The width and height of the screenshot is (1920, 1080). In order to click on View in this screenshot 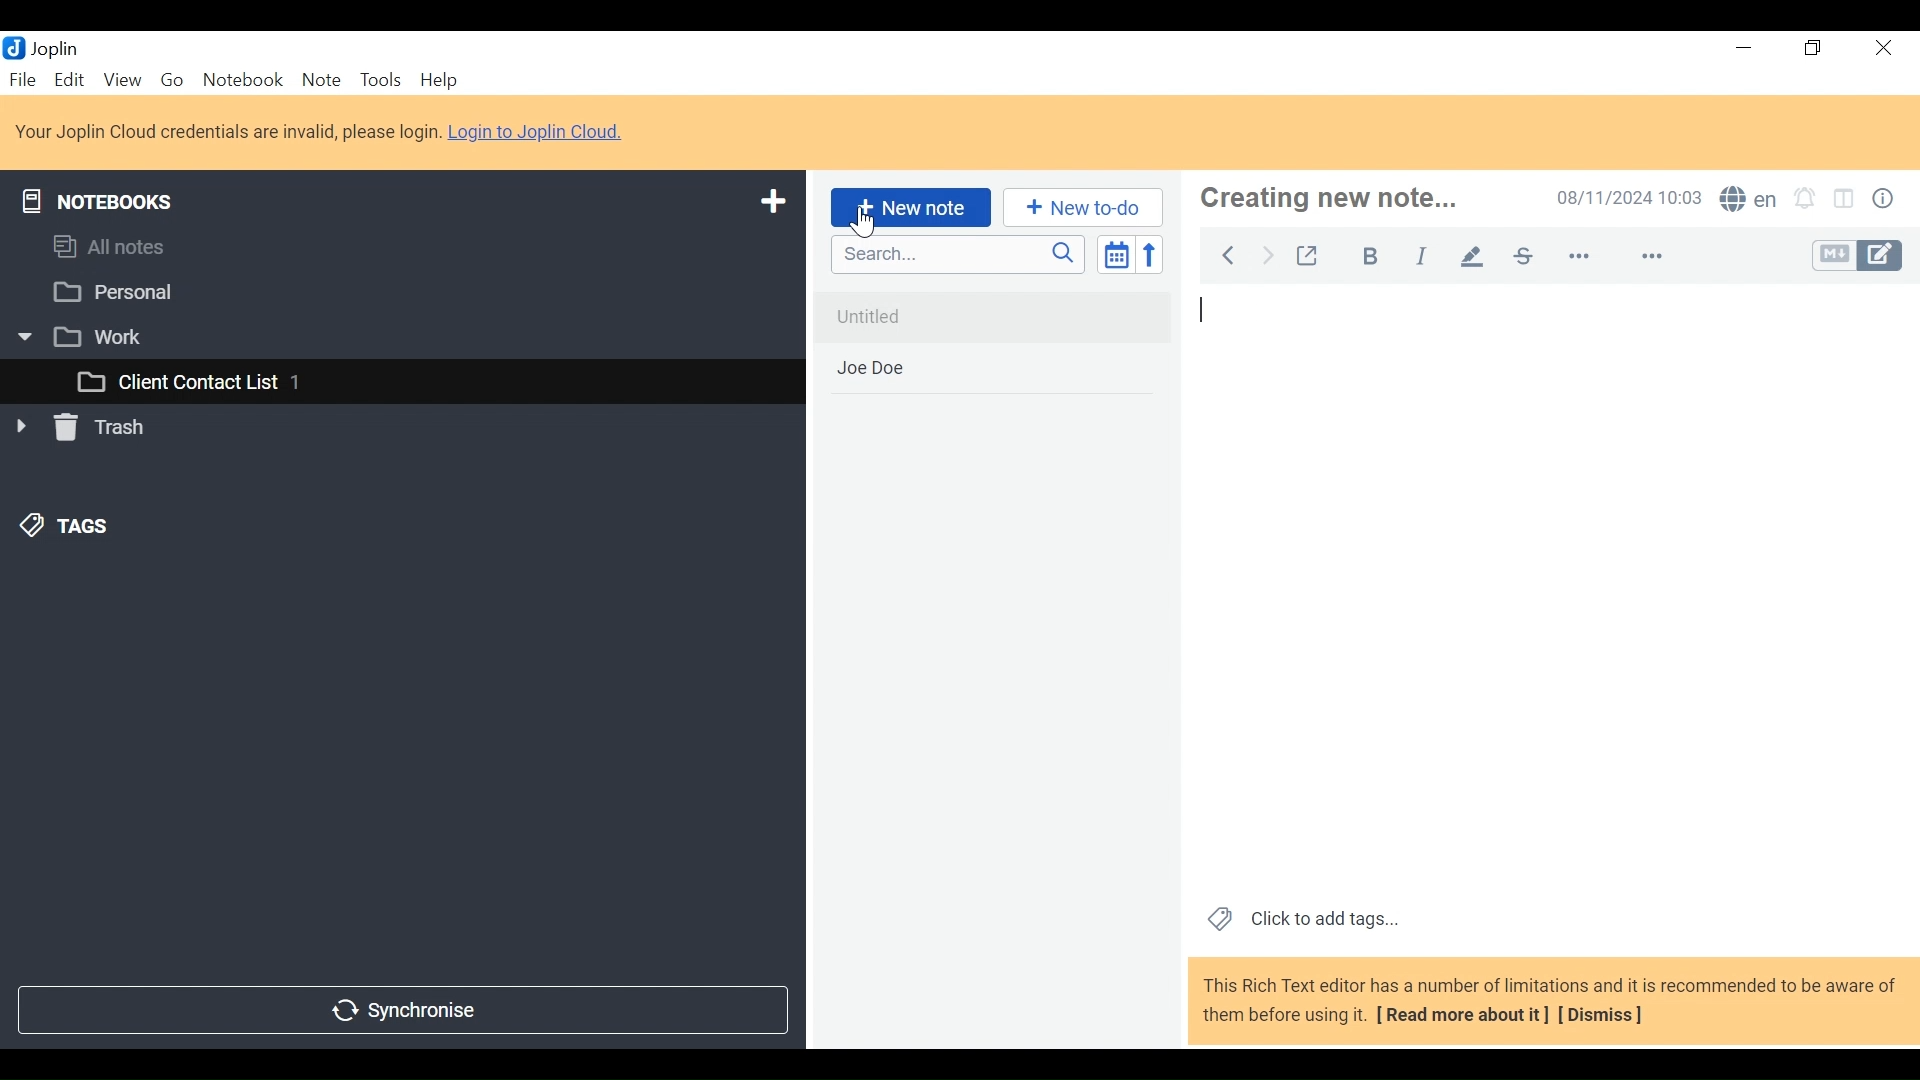, I will do `click(123, 81)`.